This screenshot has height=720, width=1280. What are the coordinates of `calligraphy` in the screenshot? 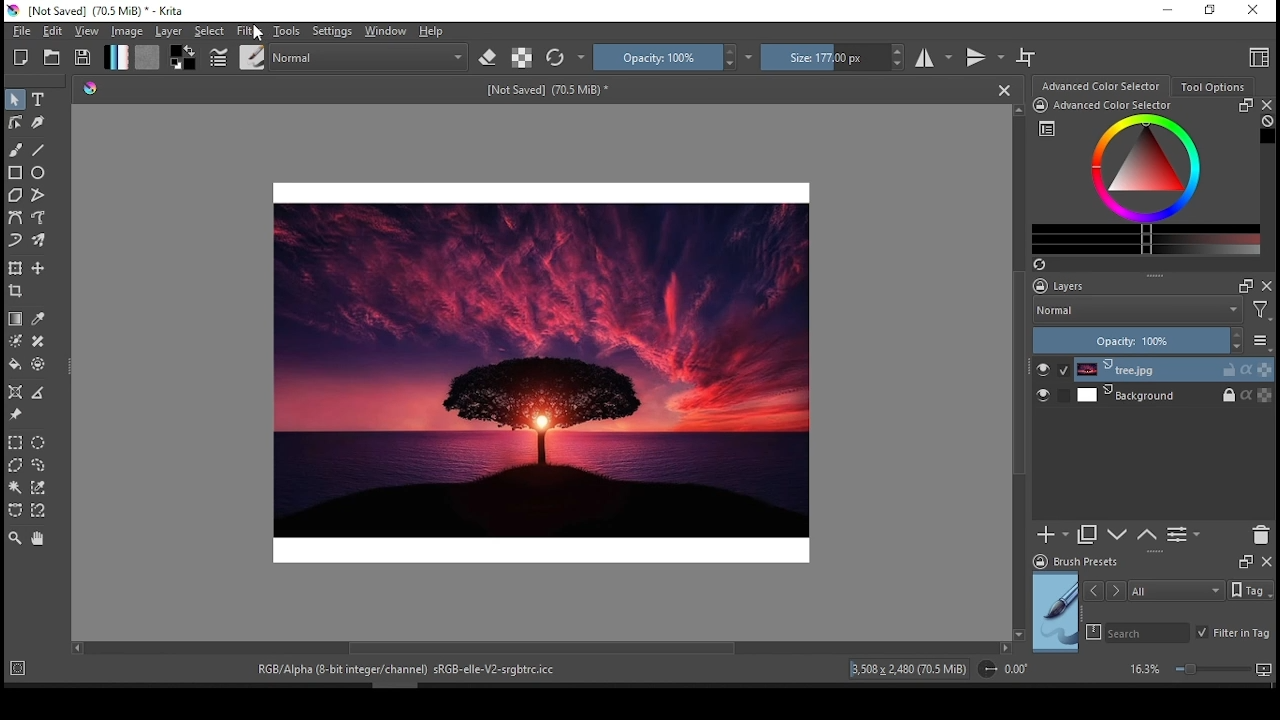 It's located at (38, 121).